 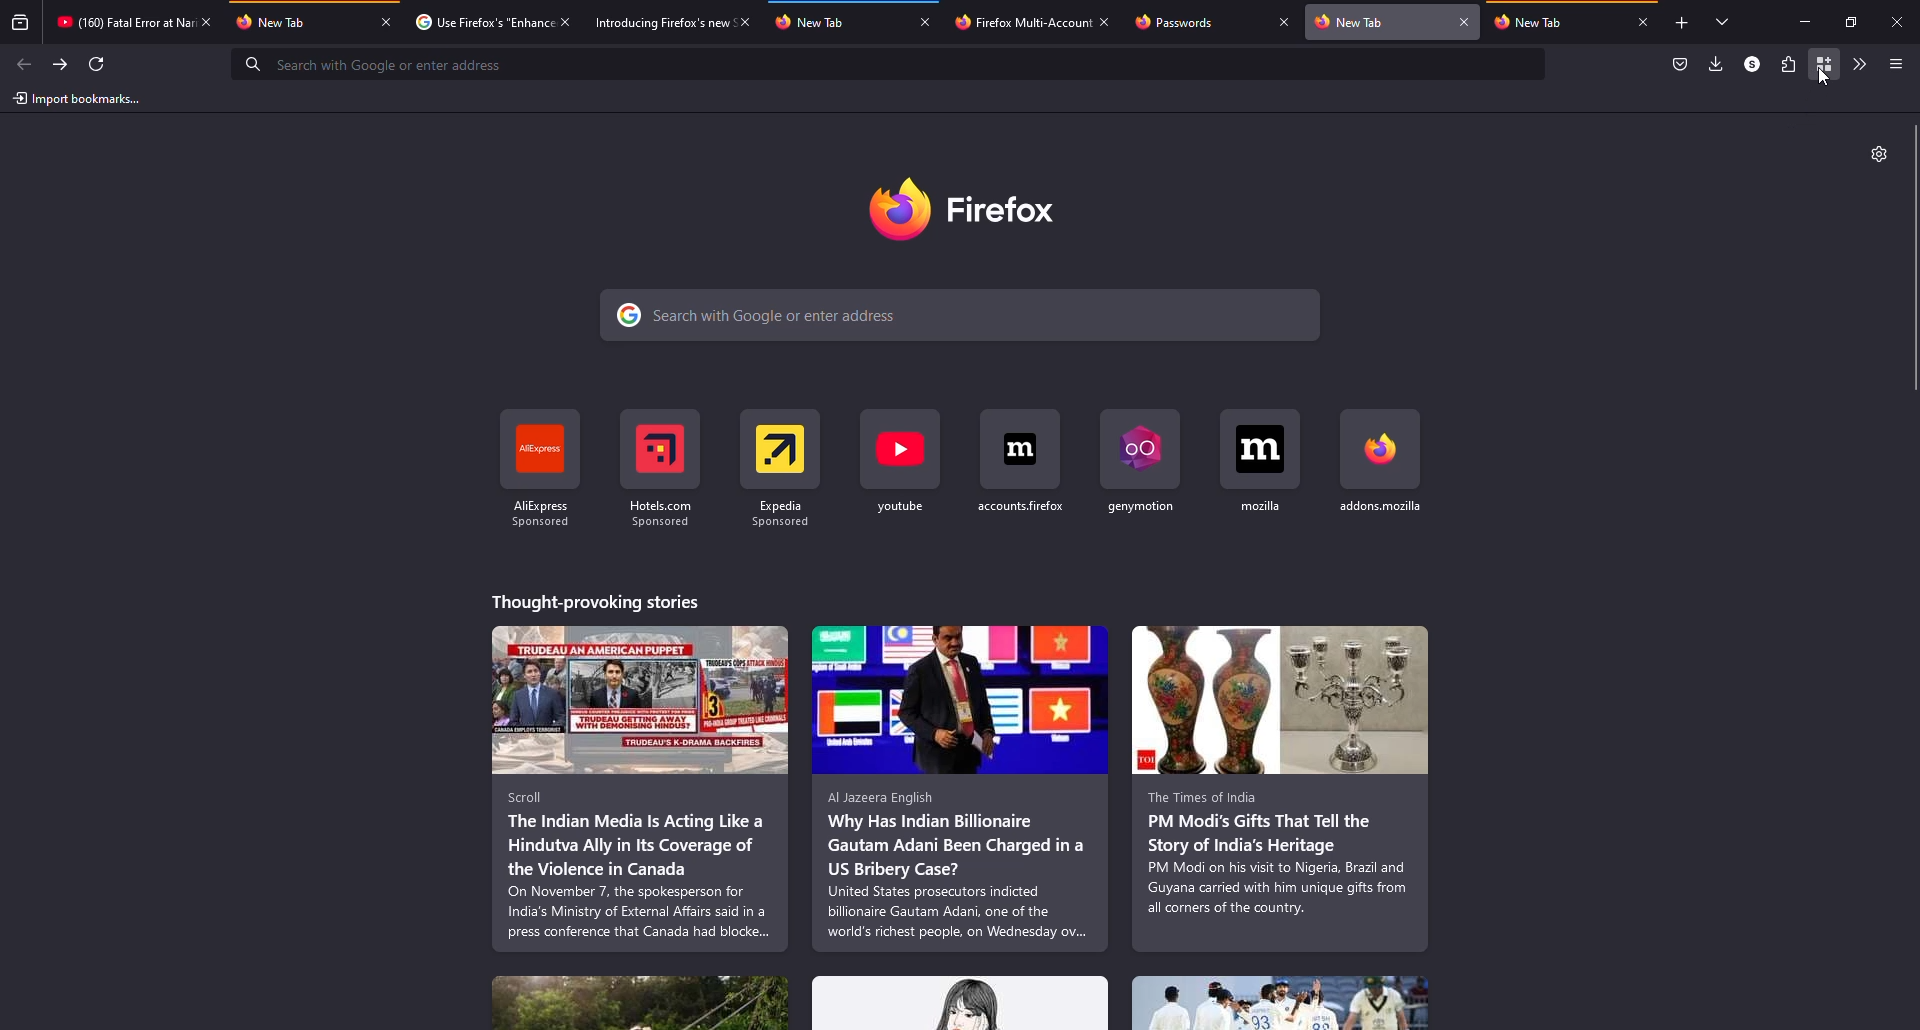 I want to click on save to packet, so click(x=1677, y=64).